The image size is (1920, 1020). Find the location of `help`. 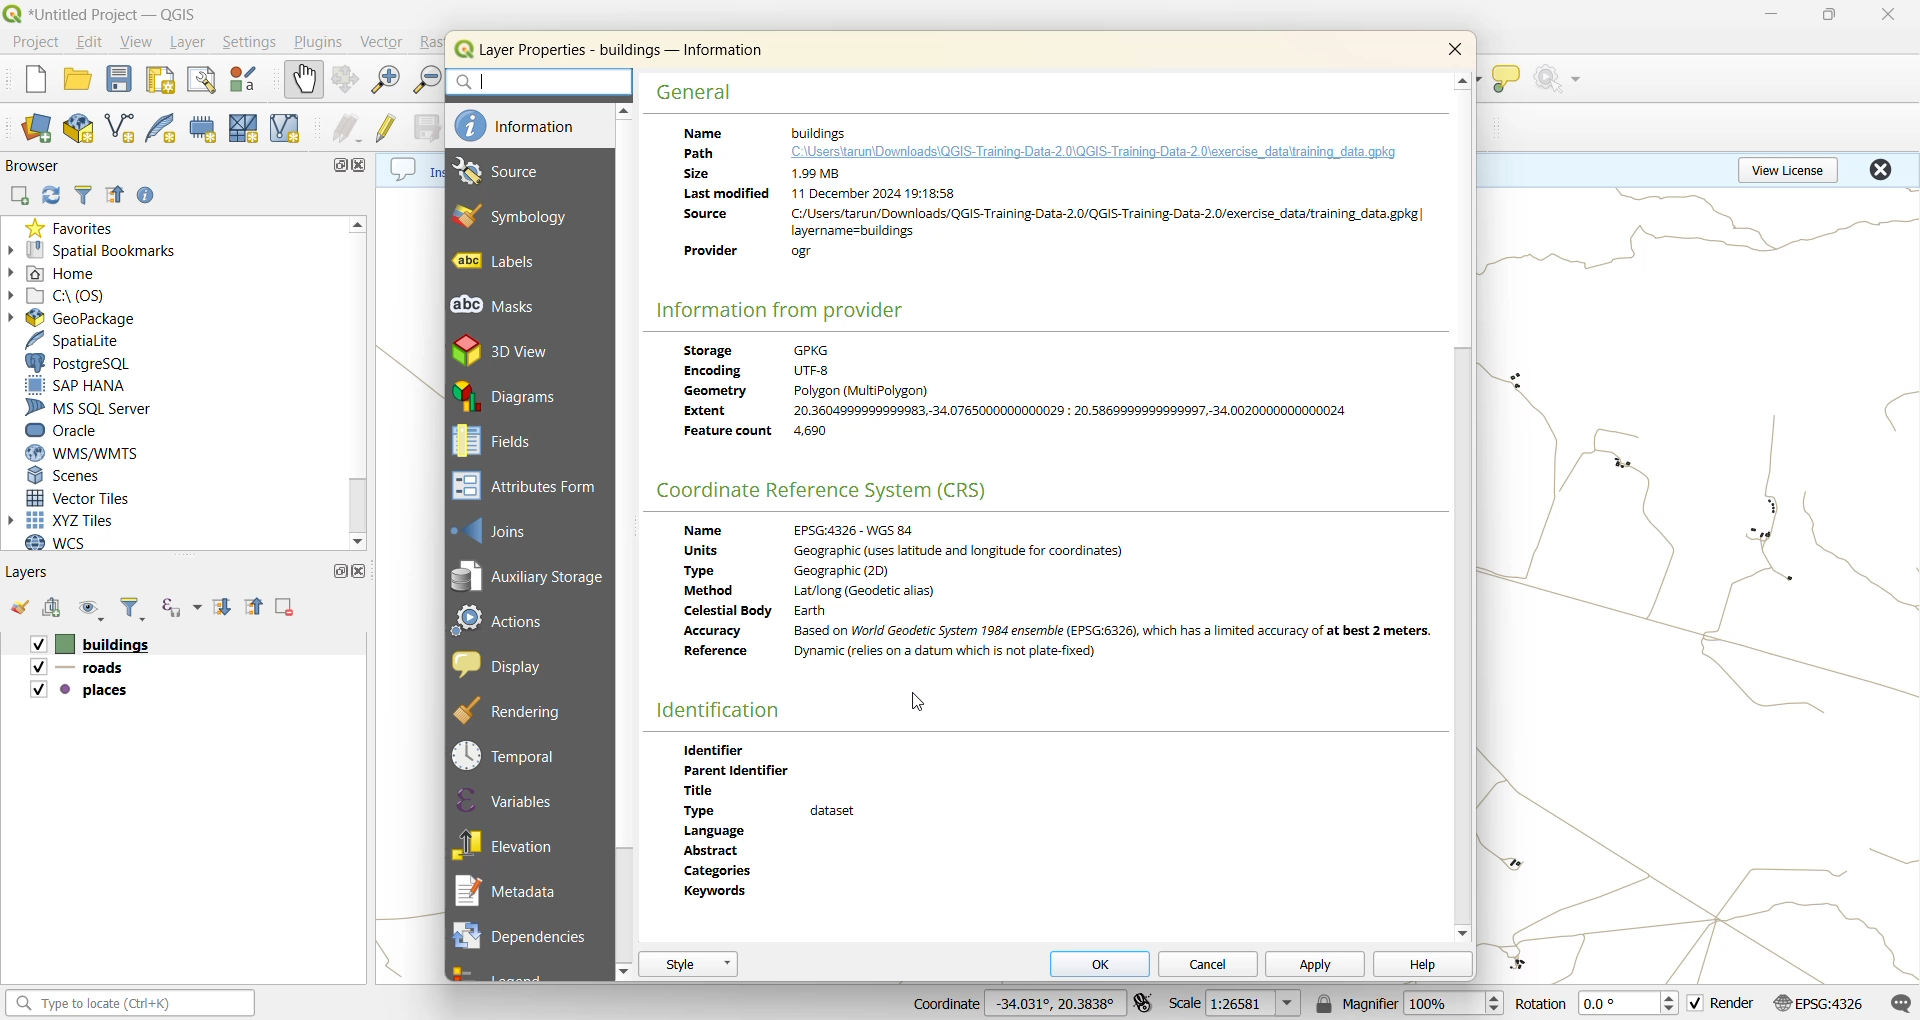

help is located at coordinates (1422, 965).